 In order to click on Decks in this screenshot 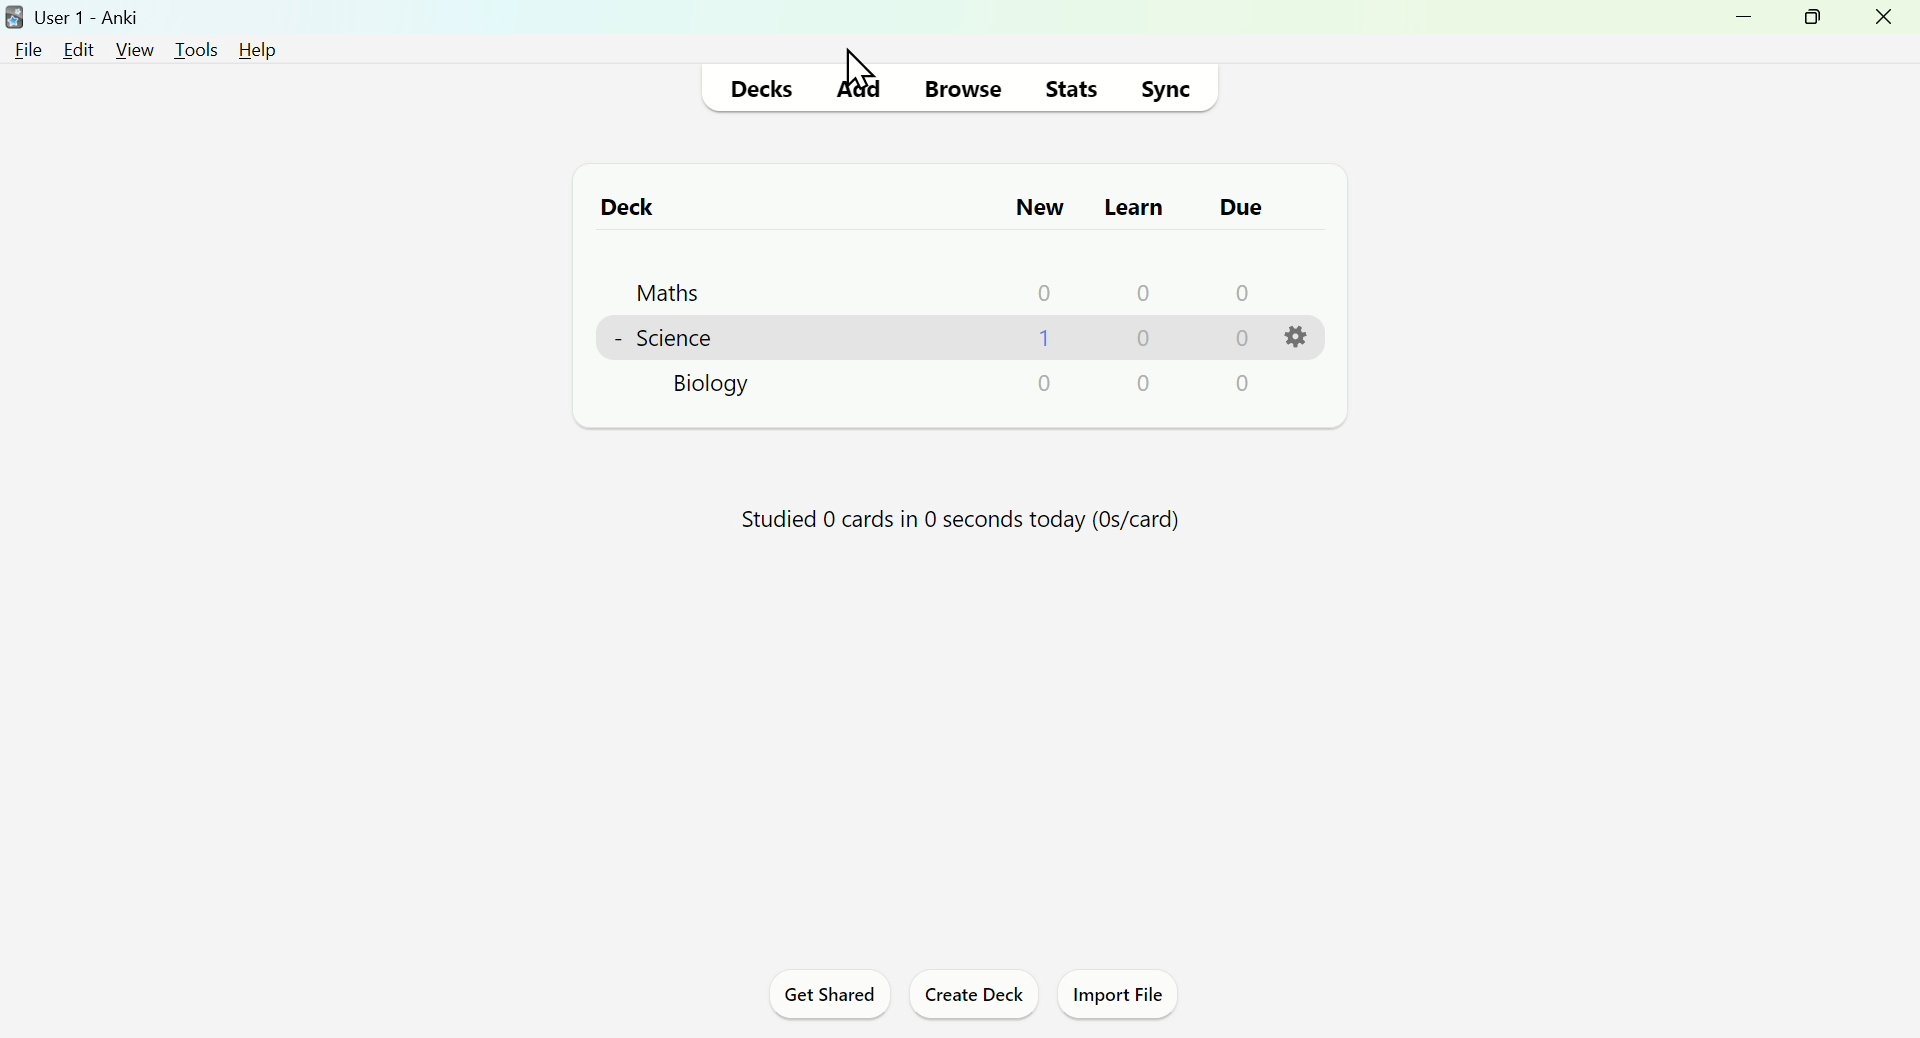, I will do `click(762, 89)`.